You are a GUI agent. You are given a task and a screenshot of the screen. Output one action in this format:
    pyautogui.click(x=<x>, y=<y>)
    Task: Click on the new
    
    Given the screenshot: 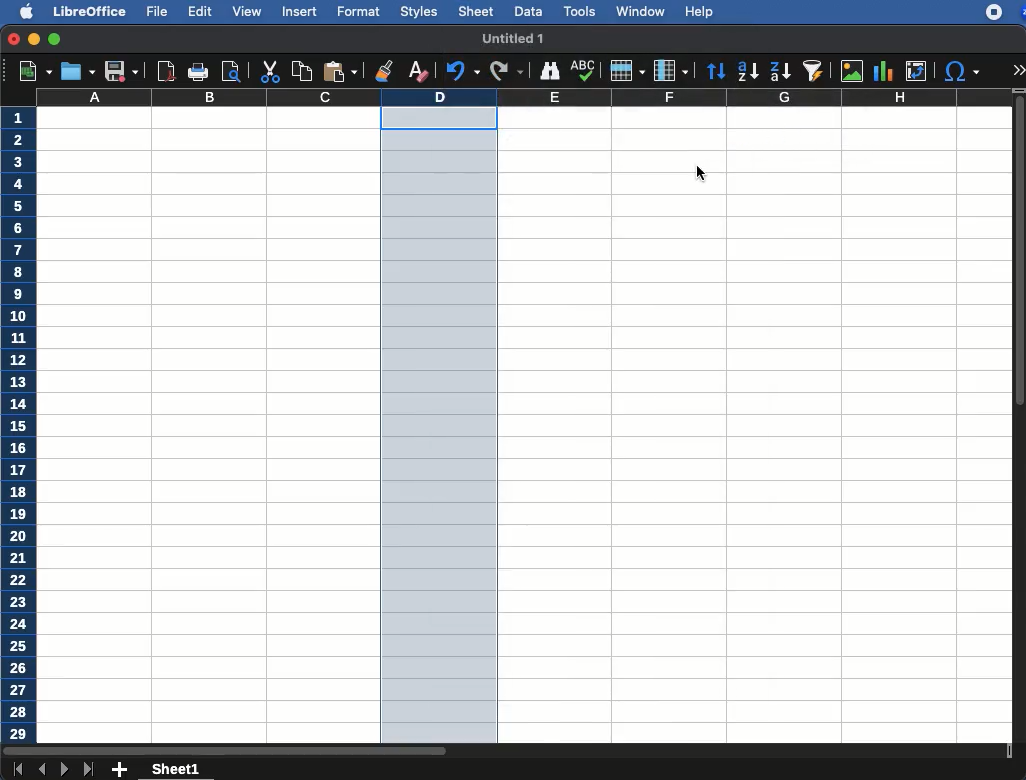 What is the action you would take?
    pyautogui.click(x=30, y=72)
    